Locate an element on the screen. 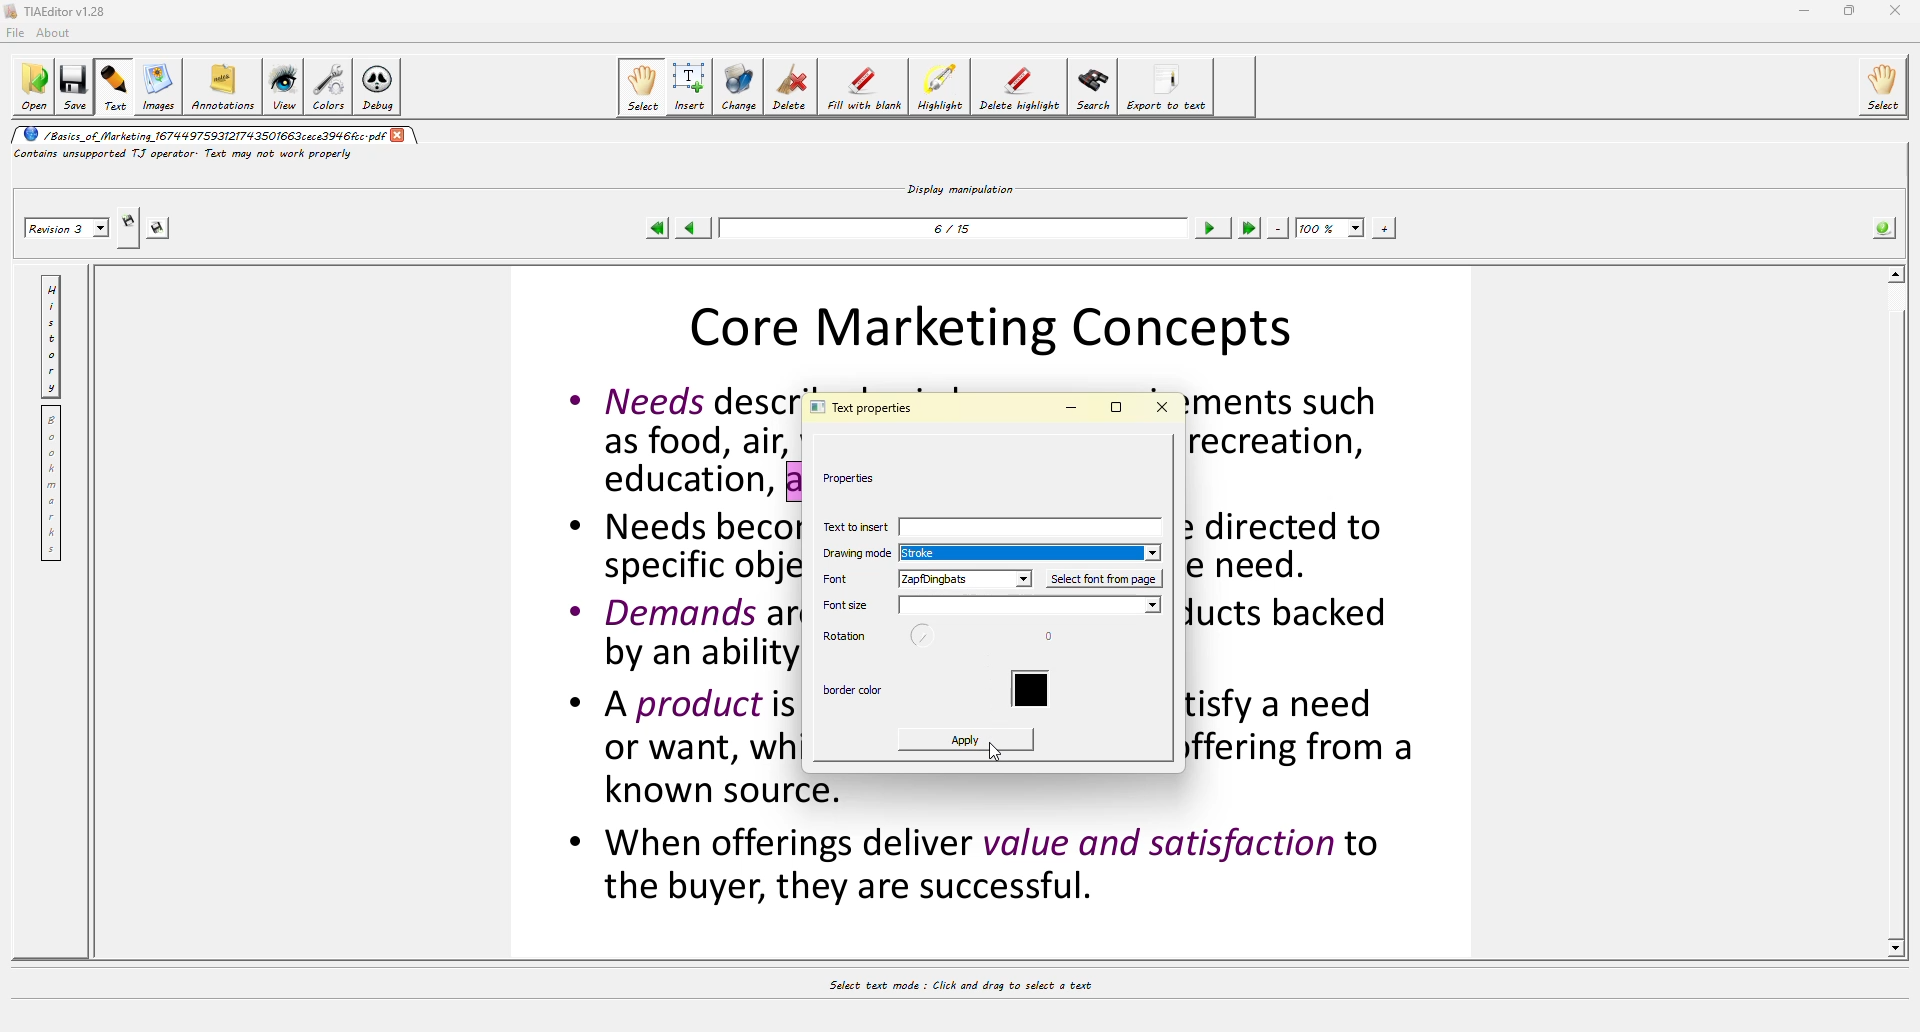 This screenshot has width=1920, height=1032. font is located at coordinates (842, 579).